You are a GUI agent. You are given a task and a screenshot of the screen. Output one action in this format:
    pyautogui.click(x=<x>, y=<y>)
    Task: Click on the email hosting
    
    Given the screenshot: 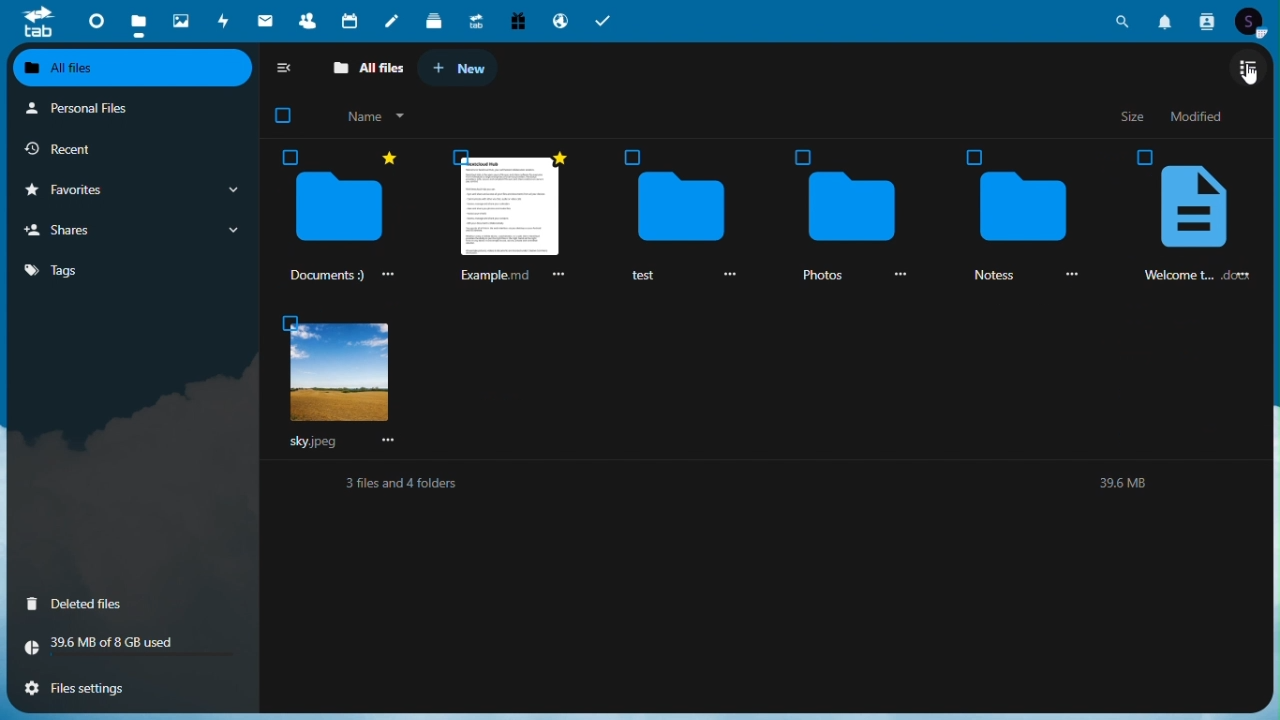 What is the action you would take?
    pyautogui.click(x=558, y=20)
    